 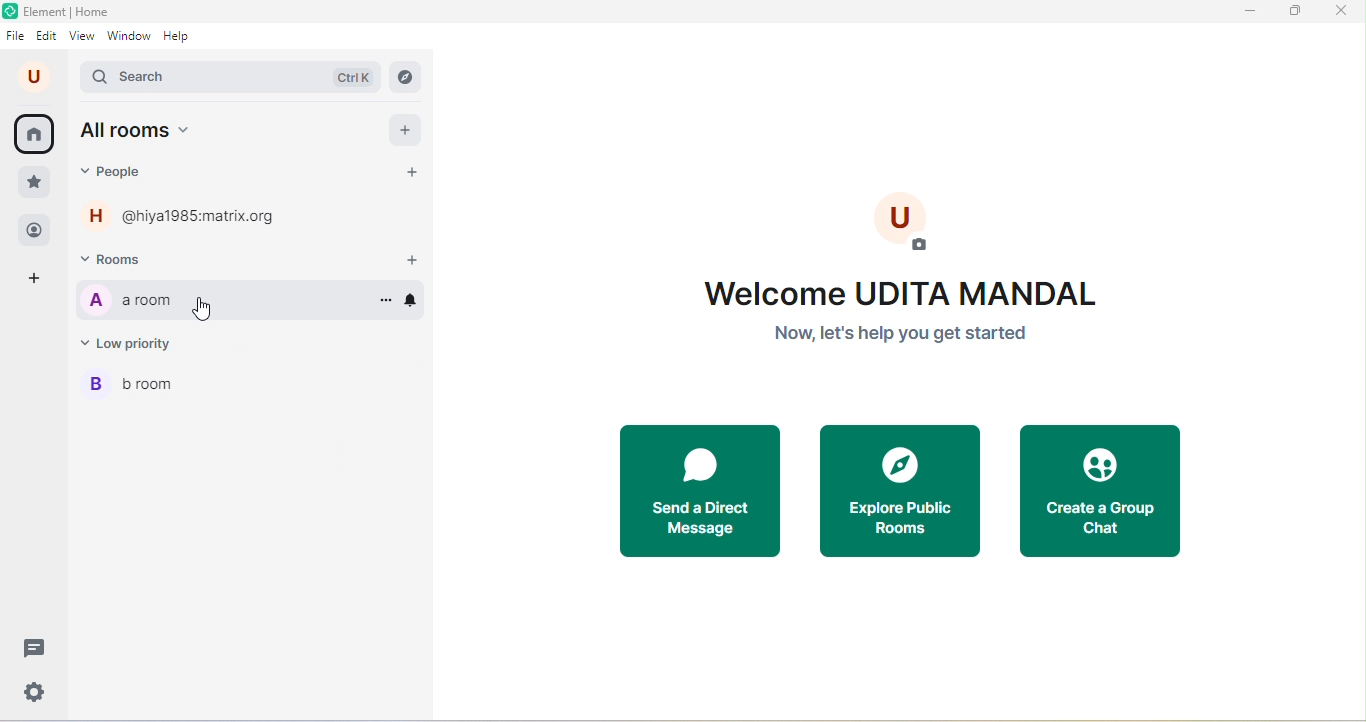 What do you see at coordinates (182, 37) in the screenshot?
I see `help` at bounding box center [182, 37].